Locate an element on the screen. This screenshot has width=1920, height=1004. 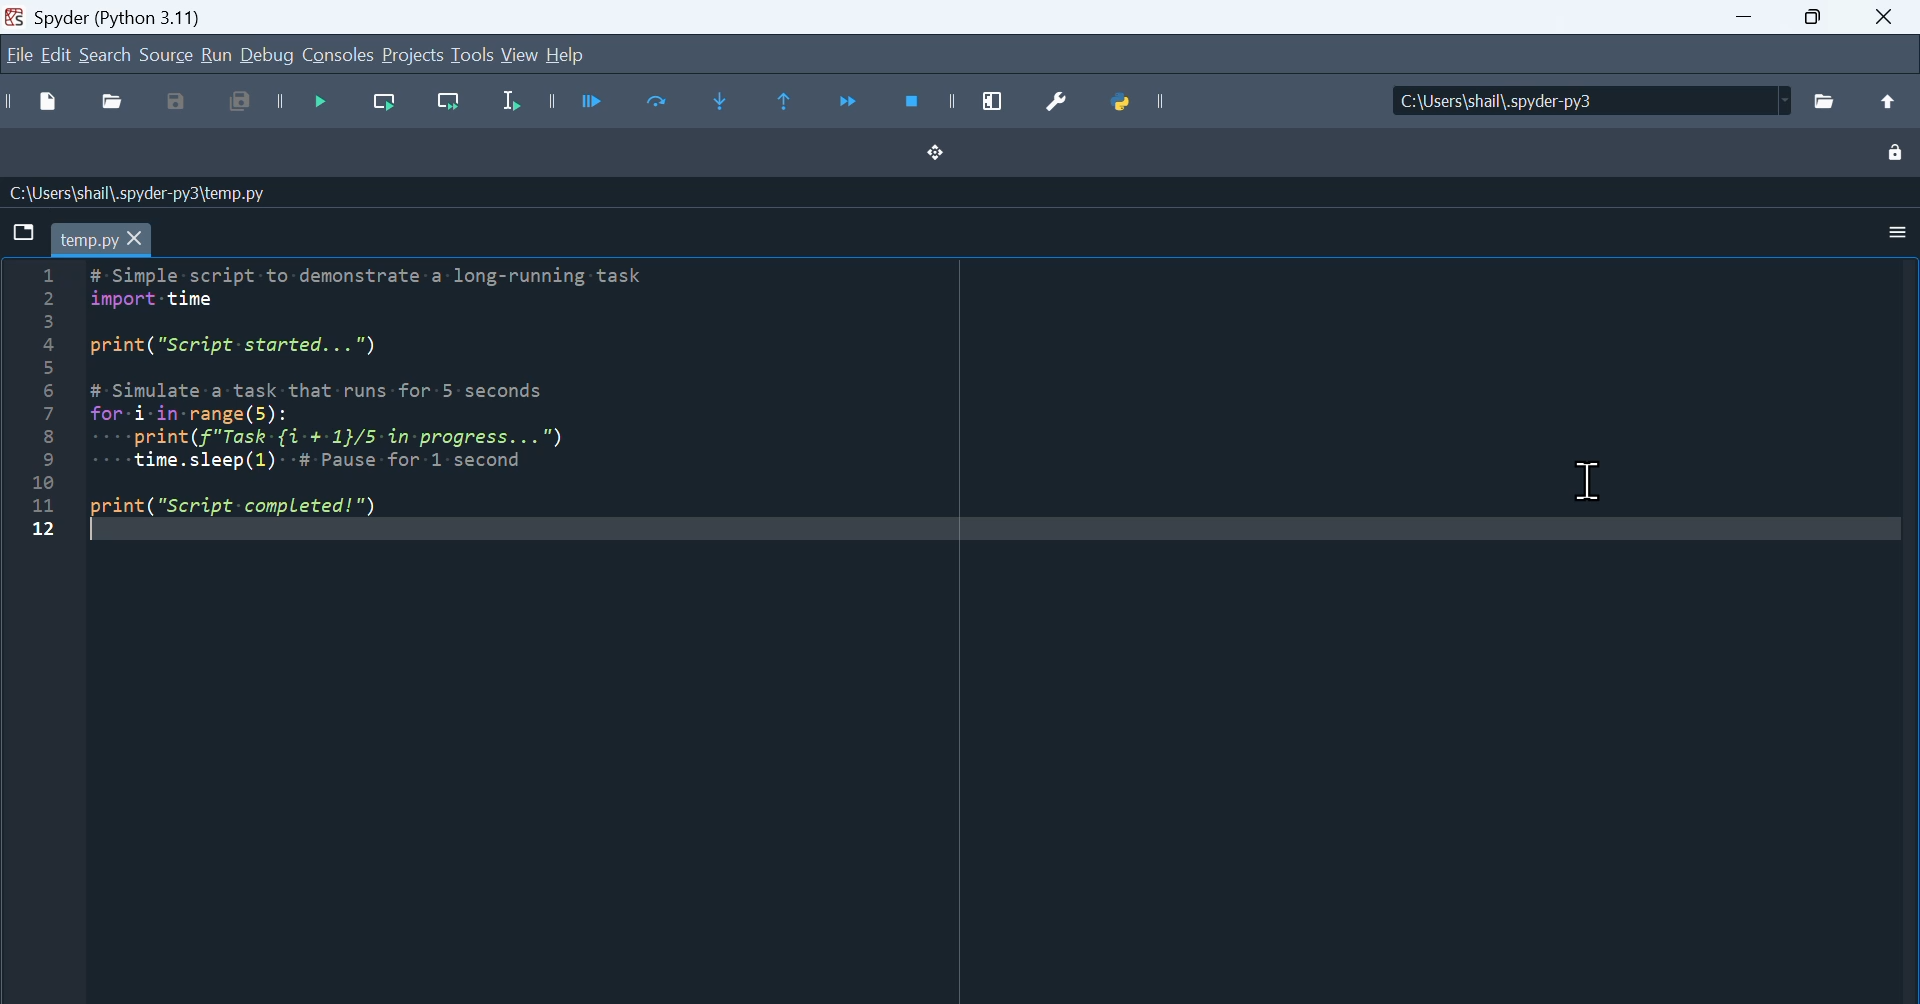
File is located at coordinates (1827, 99).